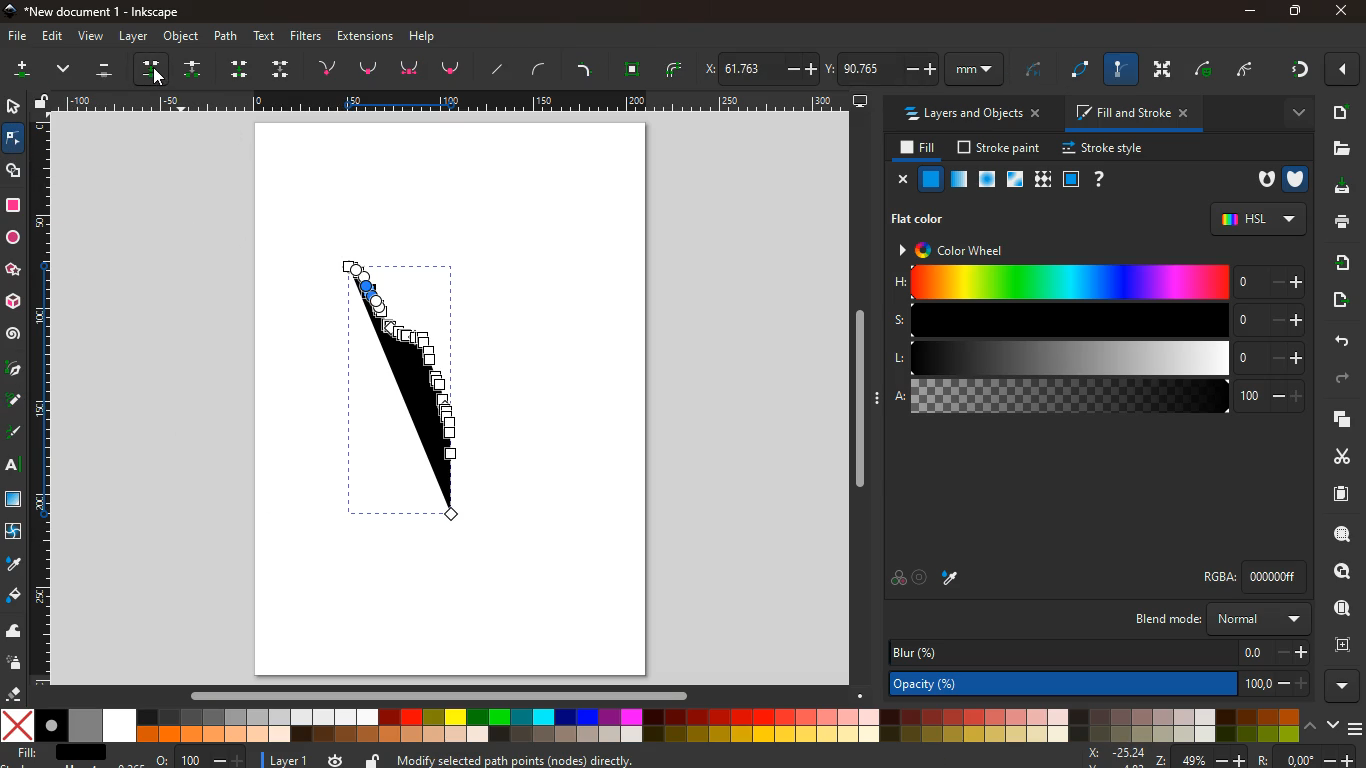 The image size is (1366, 768). I want to click on circle, so click(13, 238).